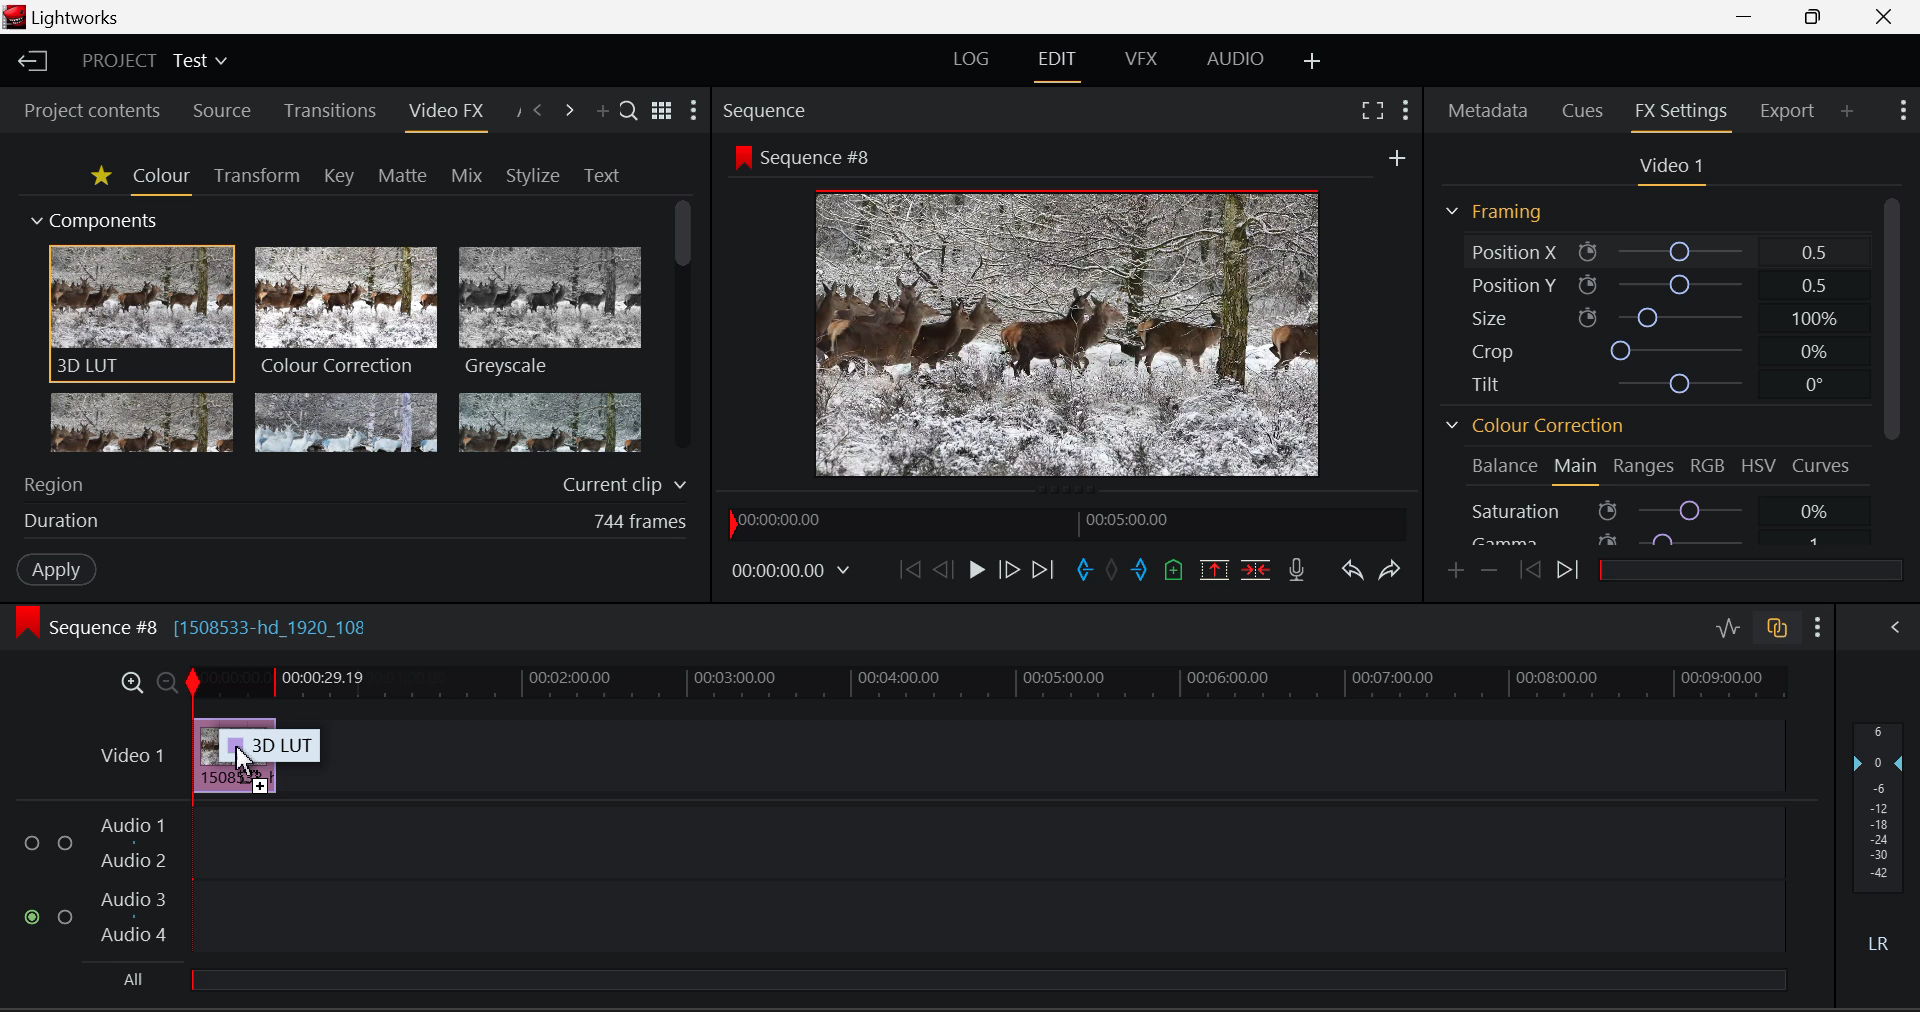 The width and height of the screenshot is (1920, 1012). What do you see at coordinates (989, 839) in the screenshot?
I see `Audio Track` at bounding box center [989, 839].